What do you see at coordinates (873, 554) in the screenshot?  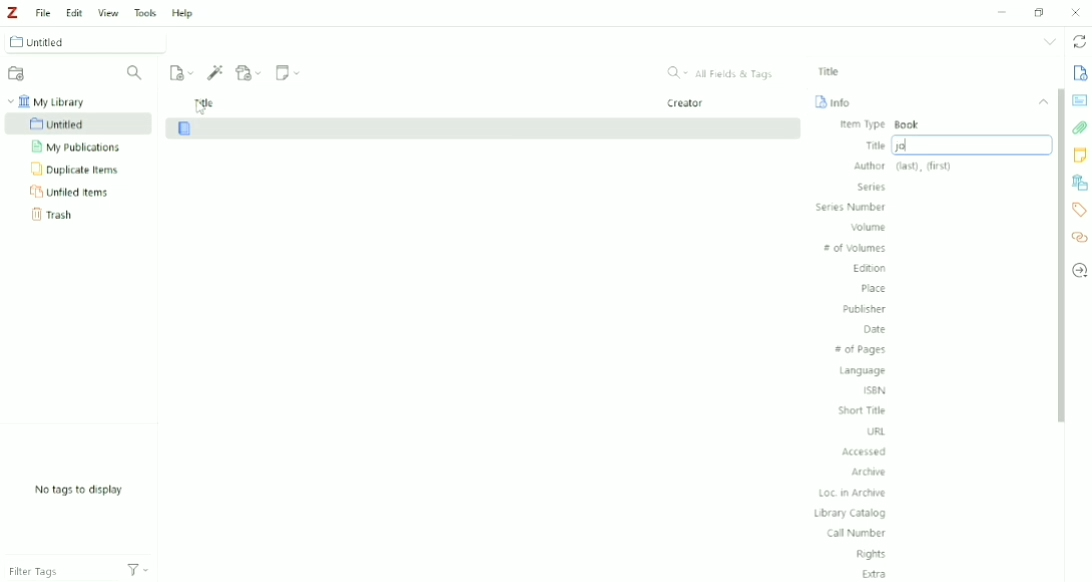 I see `Rights` at bounding box center [873, 554].